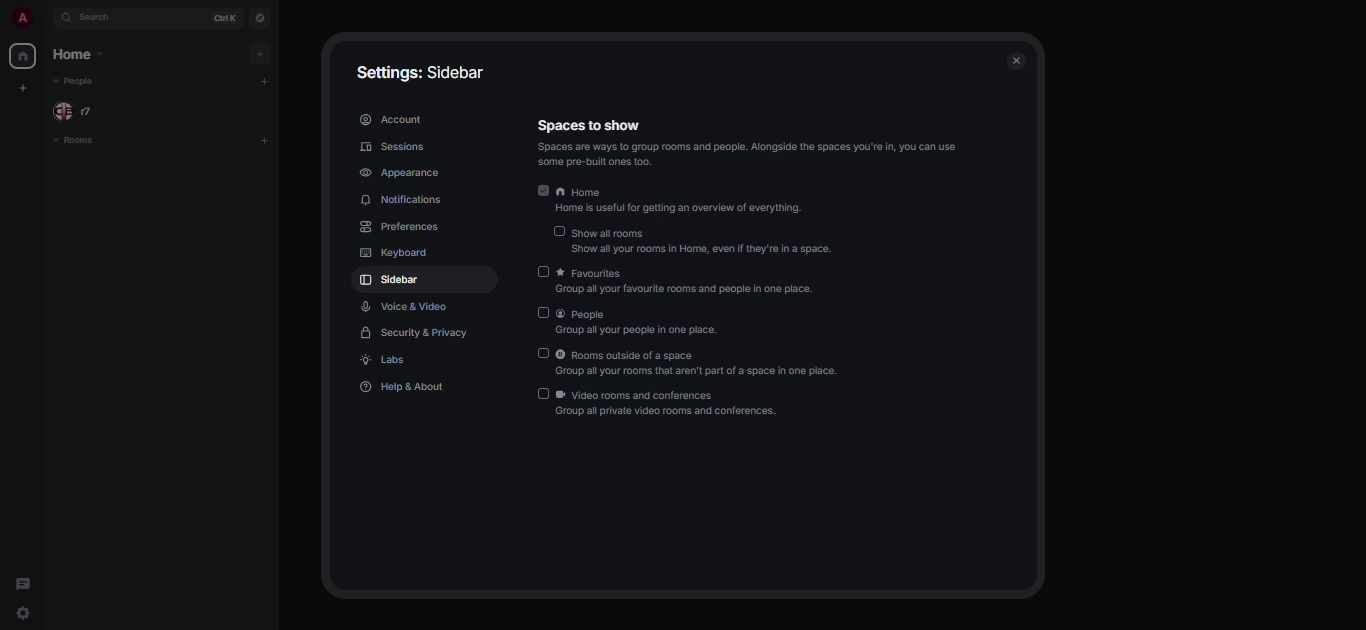 This screenshot has width=1366, height=630. Describe the element at coordinates (1019, 58) in the screenshot. I see `close` at that location.